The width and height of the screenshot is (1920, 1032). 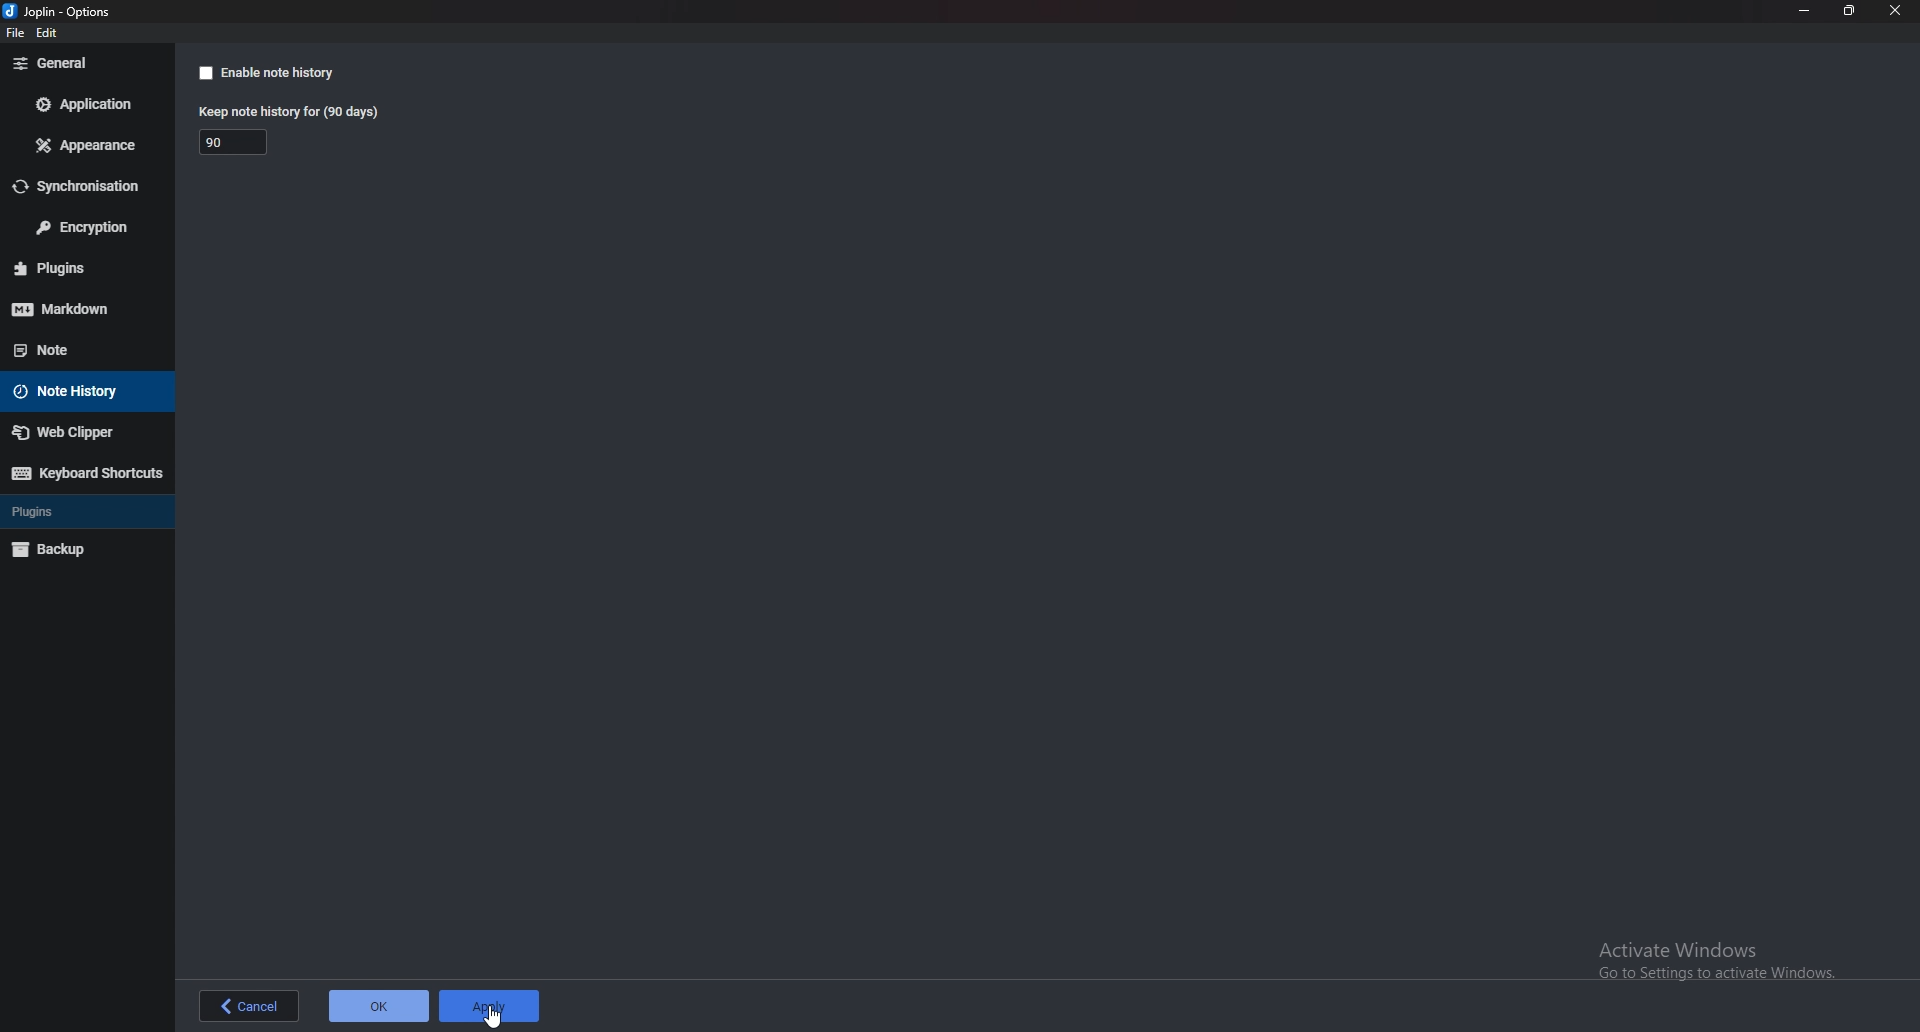 What do you see at coordinates (292, 111) in the screenshot?
I see `Keep note history for` at bounding box center [292, 111].